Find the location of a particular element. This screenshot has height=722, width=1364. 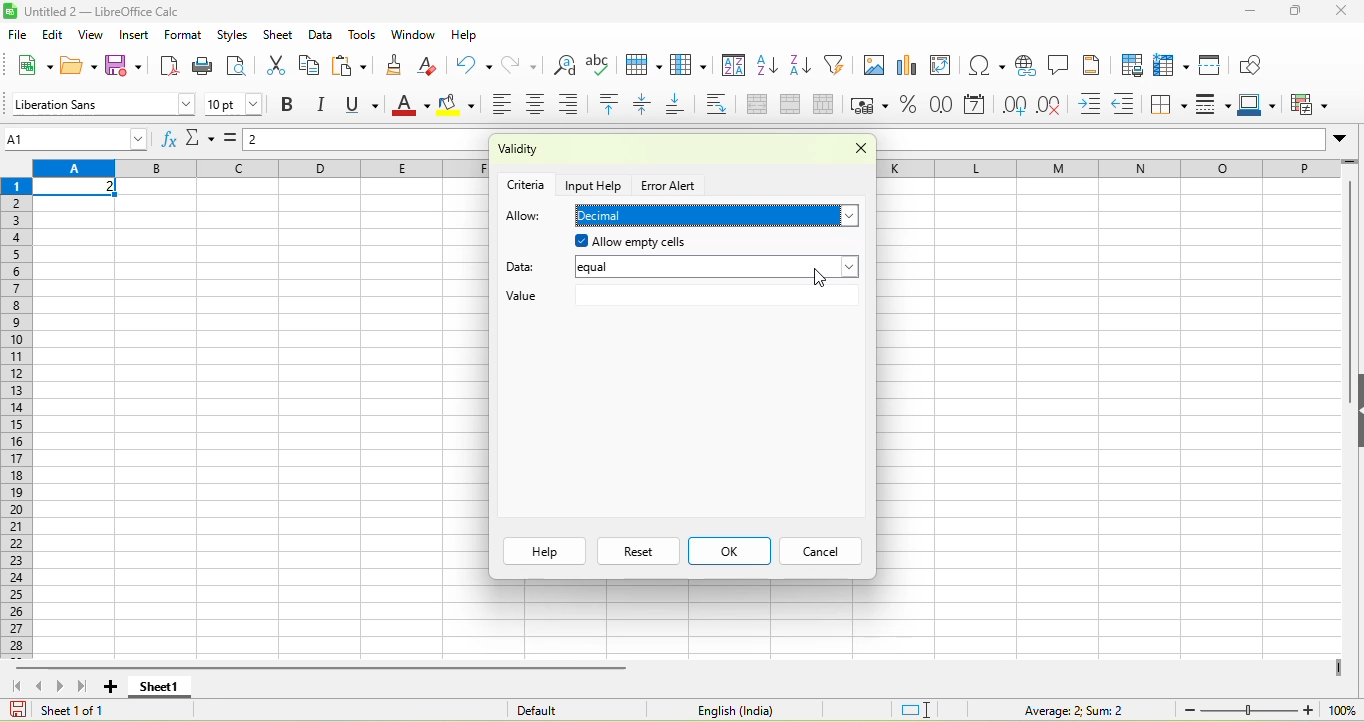

merge and center is located at coordinates (757, 106).